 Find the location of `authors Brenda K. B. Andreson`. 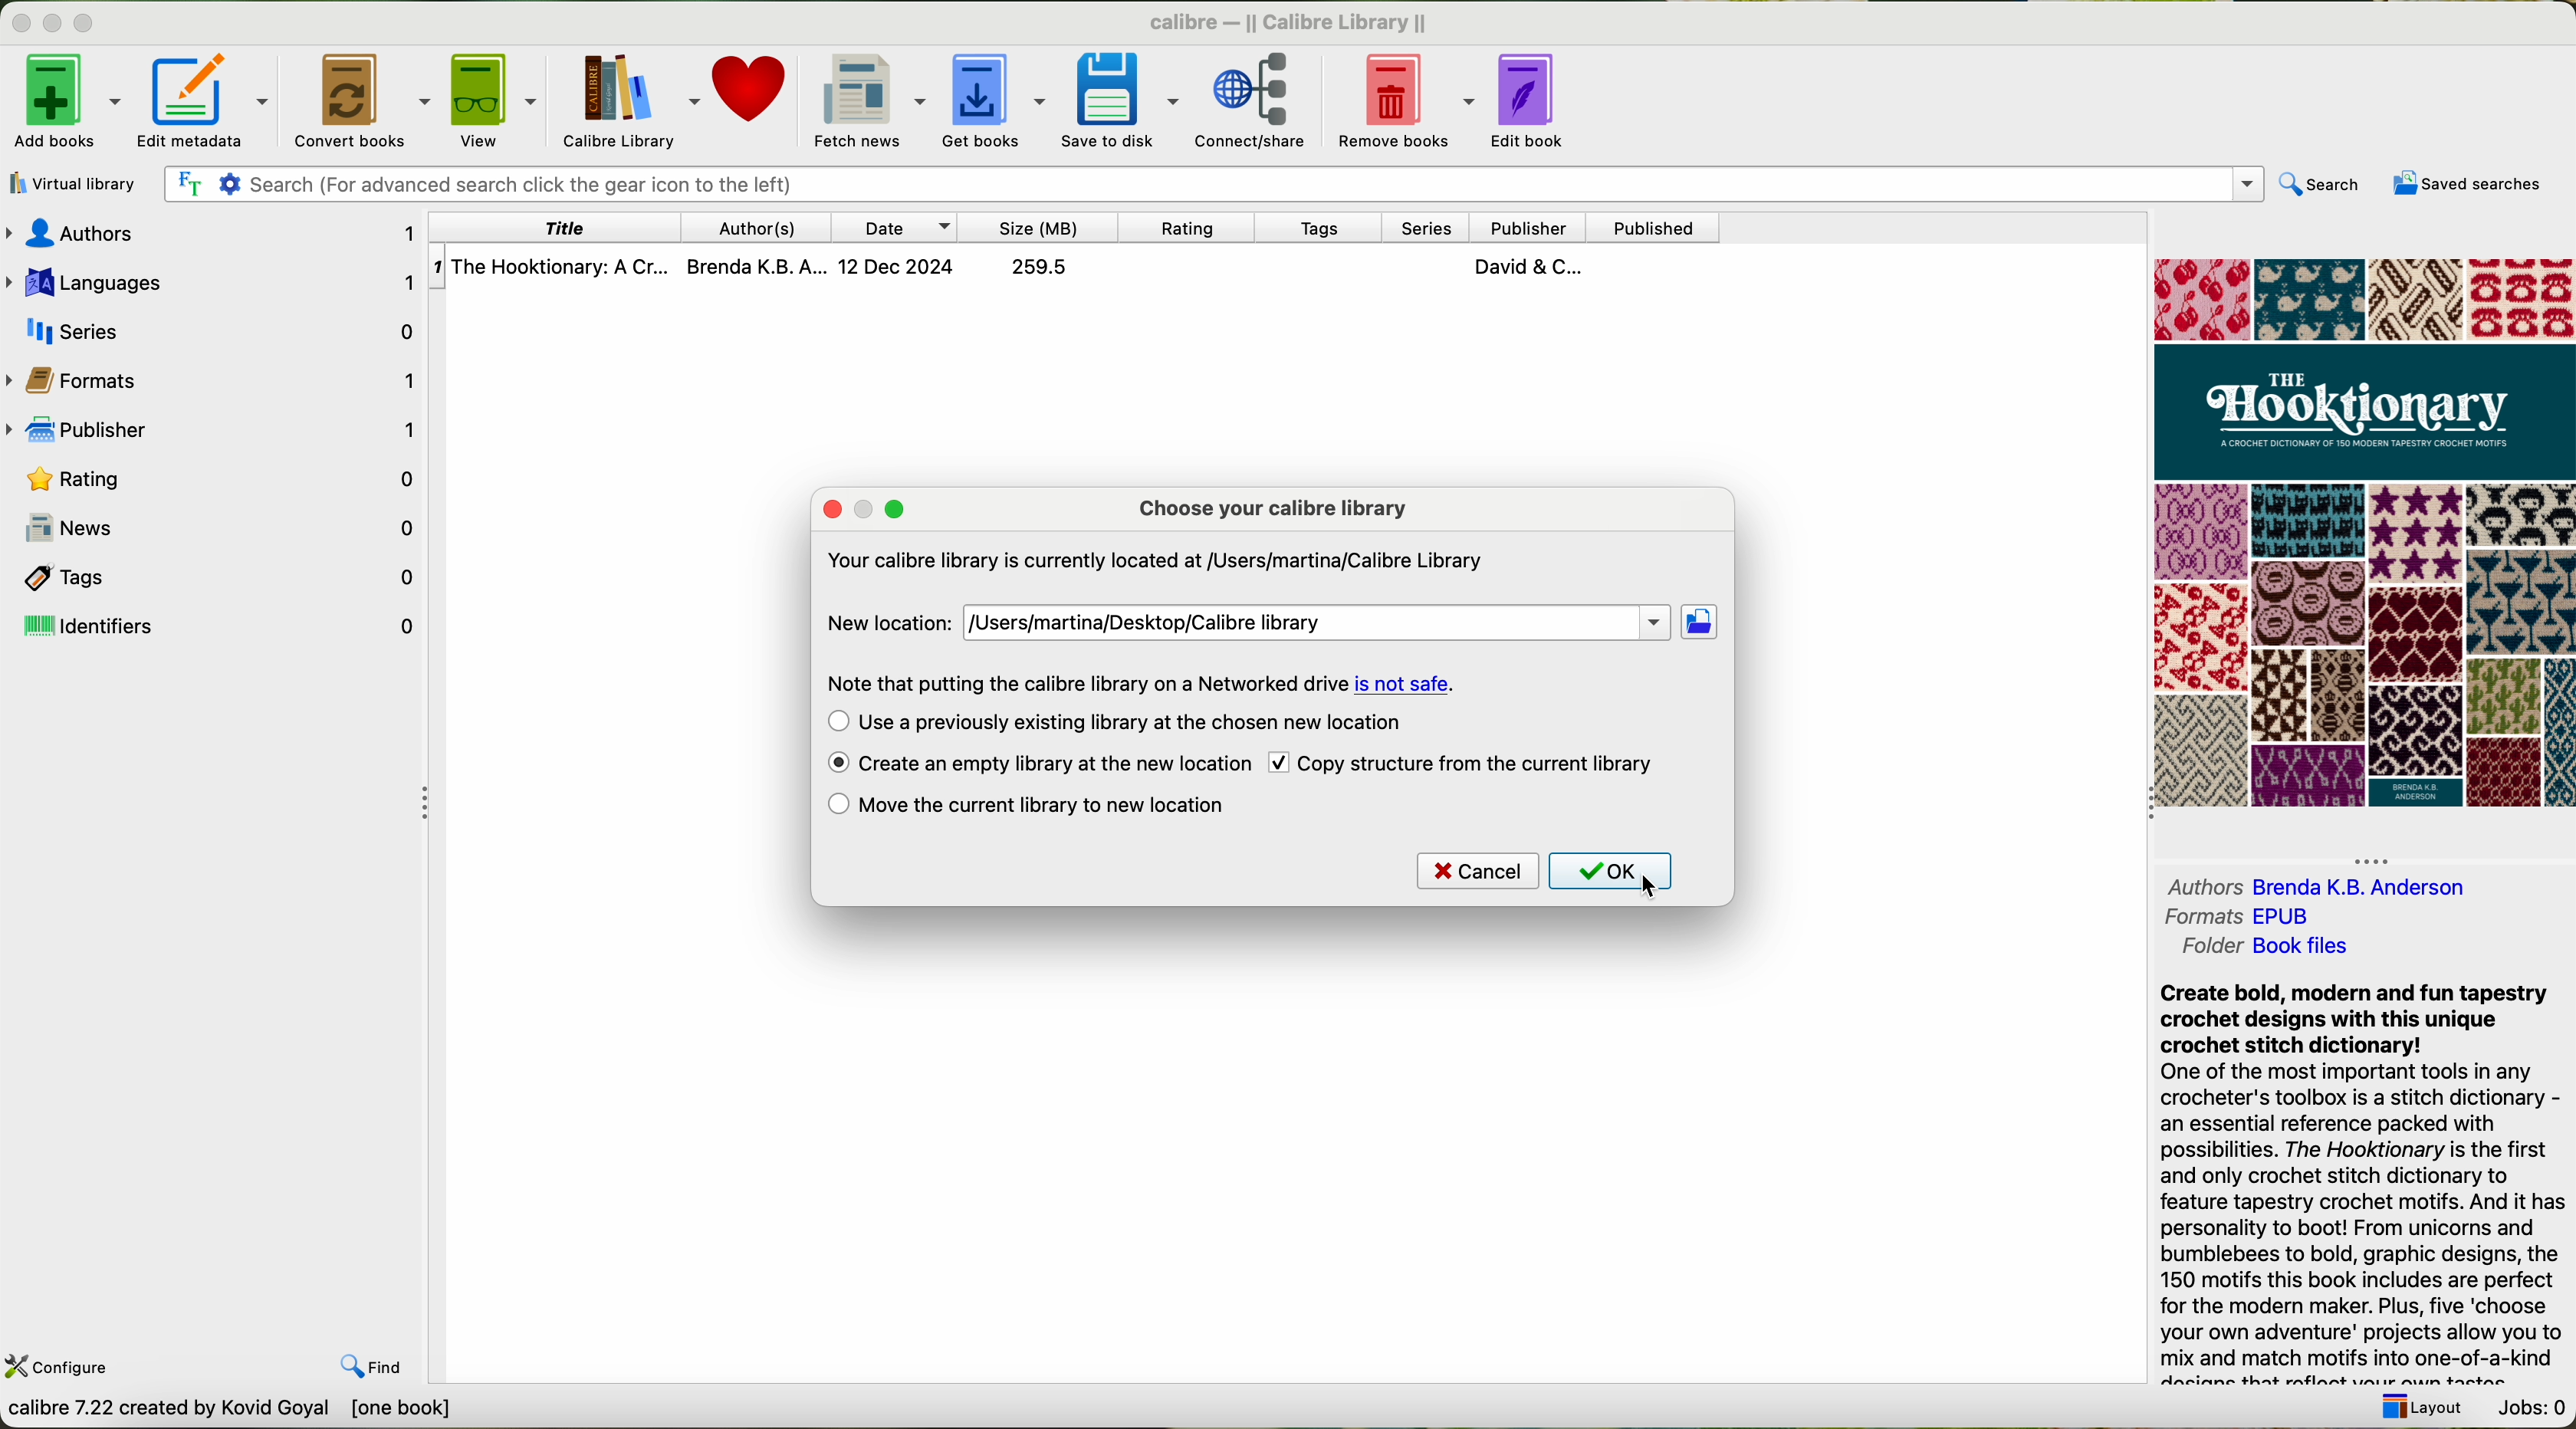

authors Brenda K. B. Andreson is located at coordinates (2315, 887).